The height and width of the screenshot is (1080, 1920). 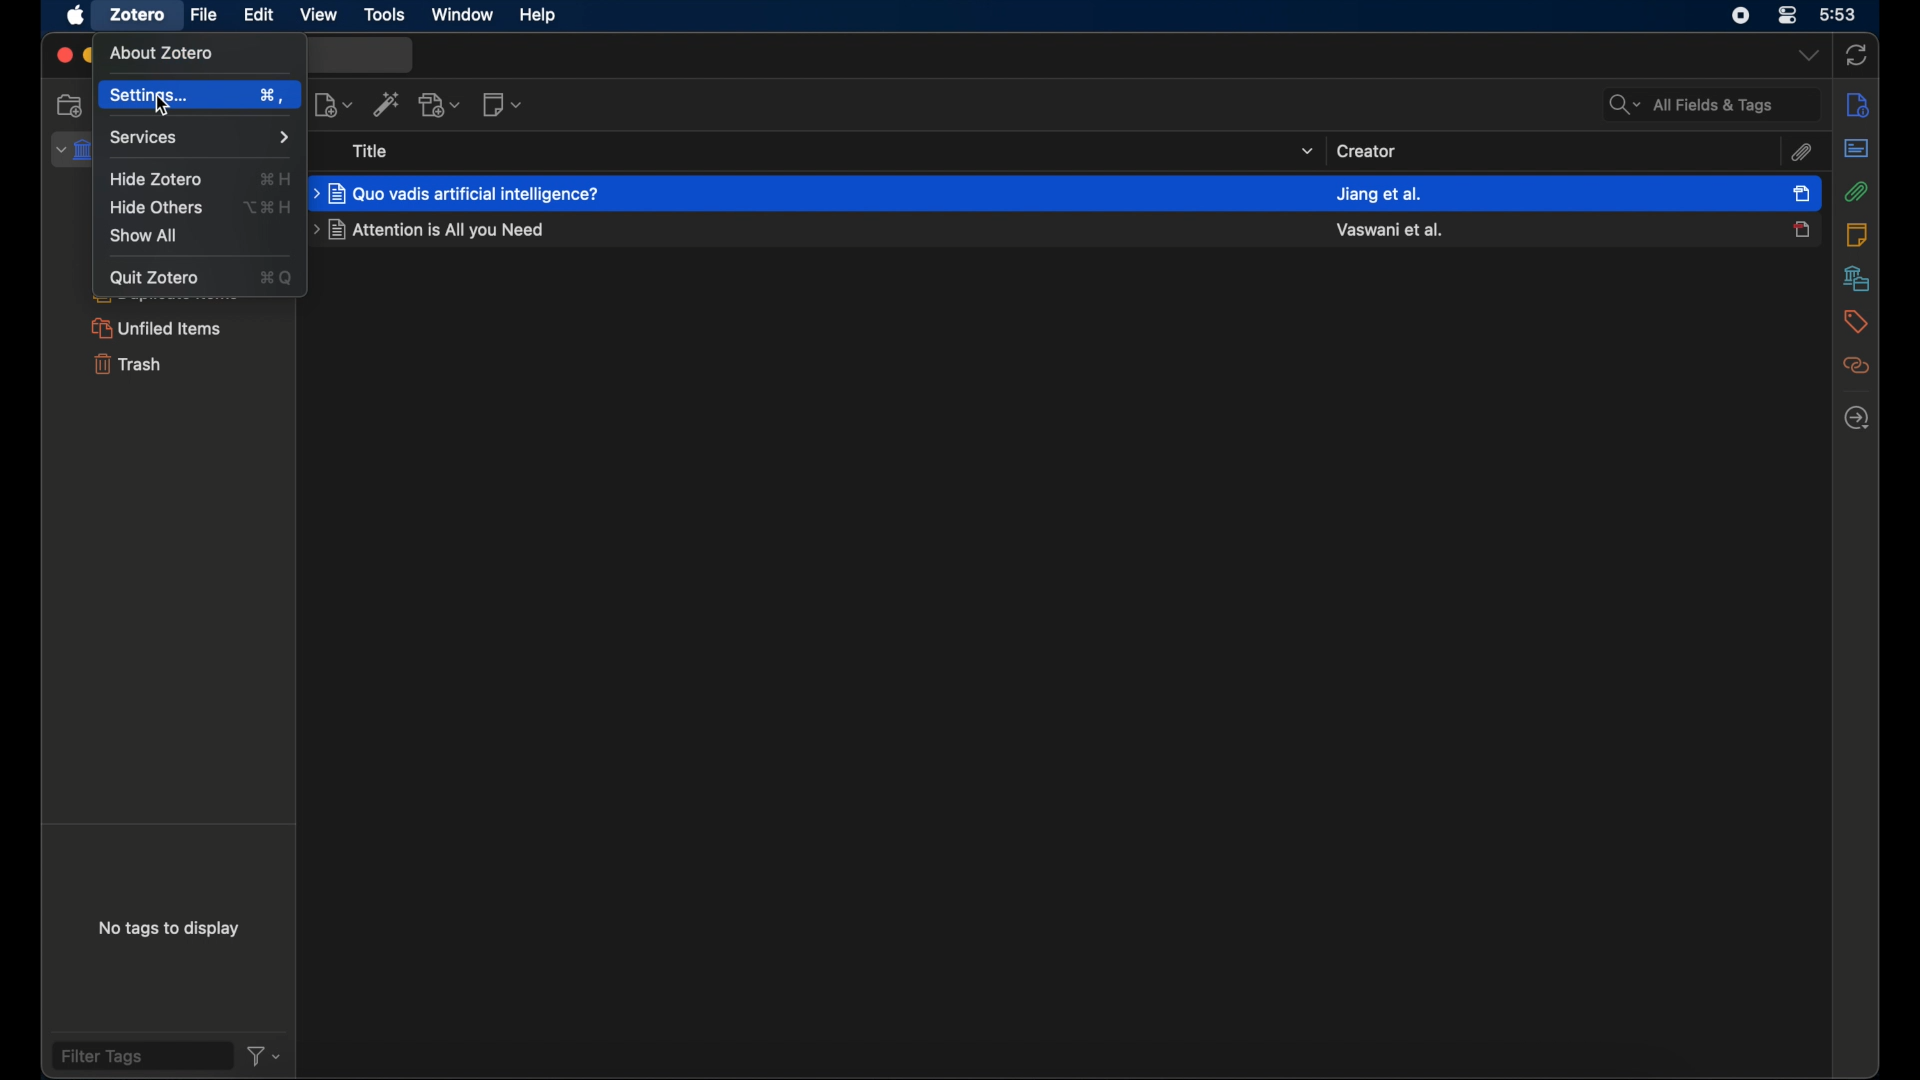 I want to click on attachements, so click(x=1801, y=152).